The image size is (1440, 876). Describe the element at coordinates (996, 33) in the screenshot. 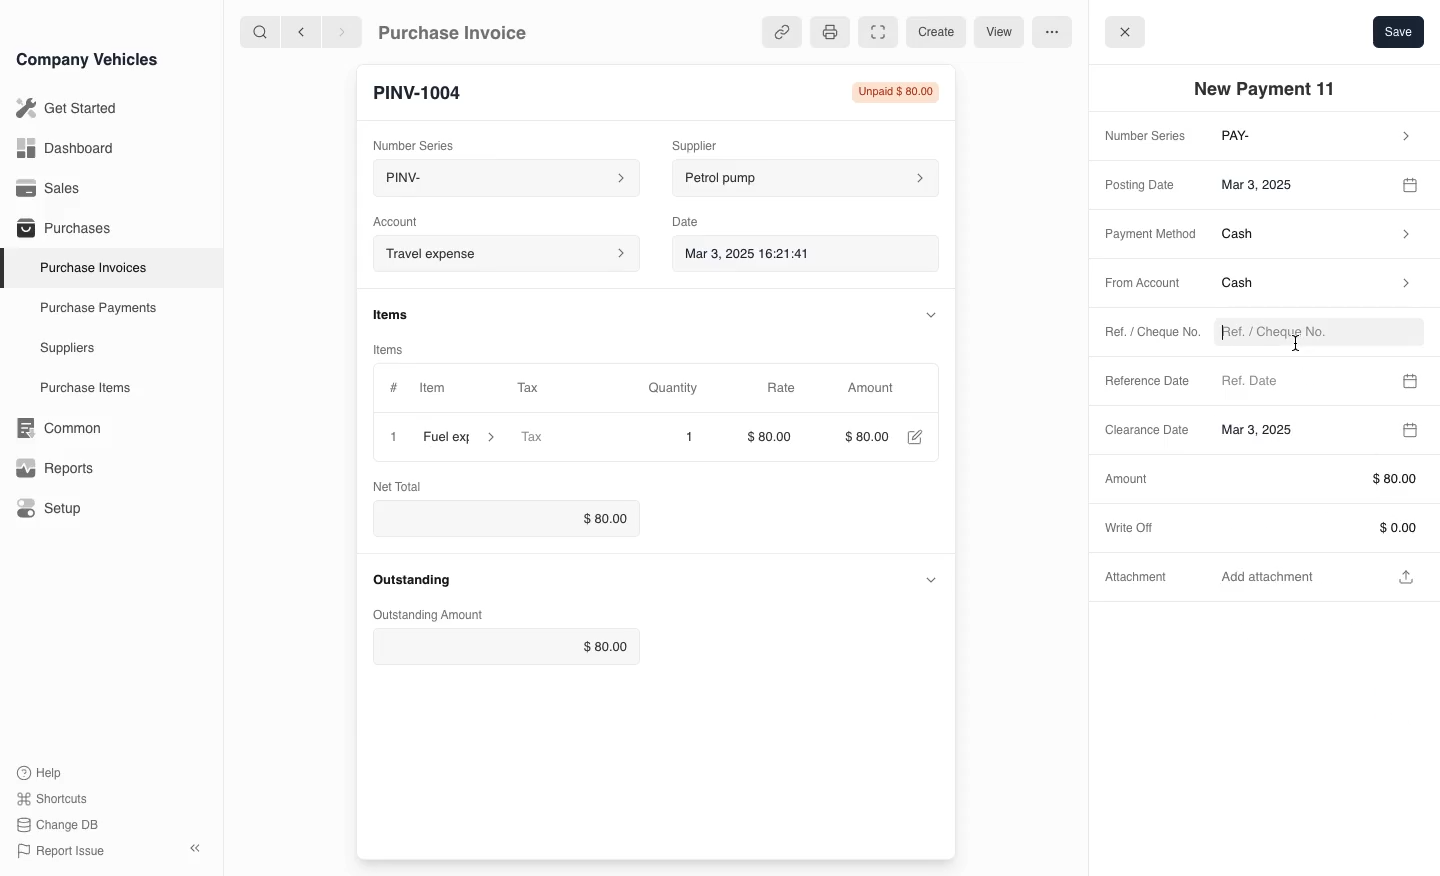

I see `view` at that location.